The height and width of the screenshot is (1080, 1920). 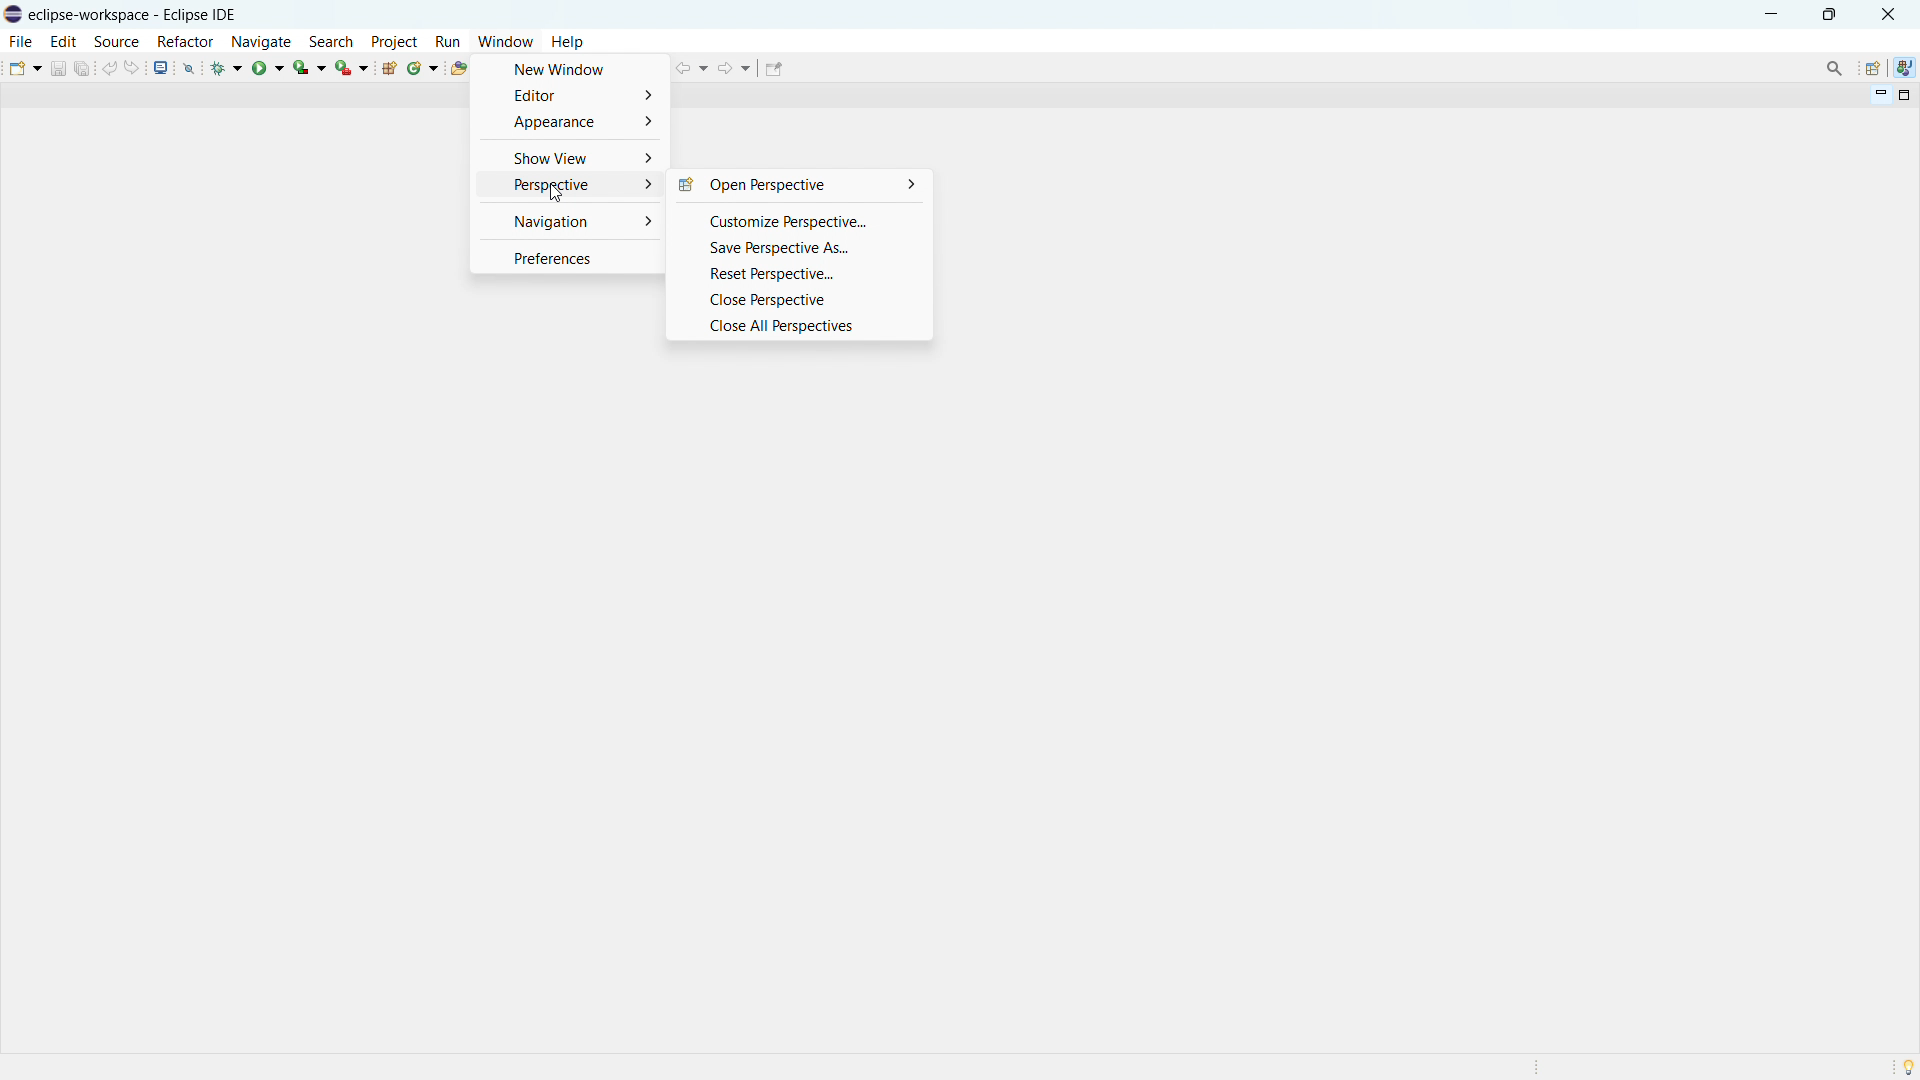 What do you see at coordinates (569, 187) in the screenshot?
I see `perspective` at bounding box center [569, 187].